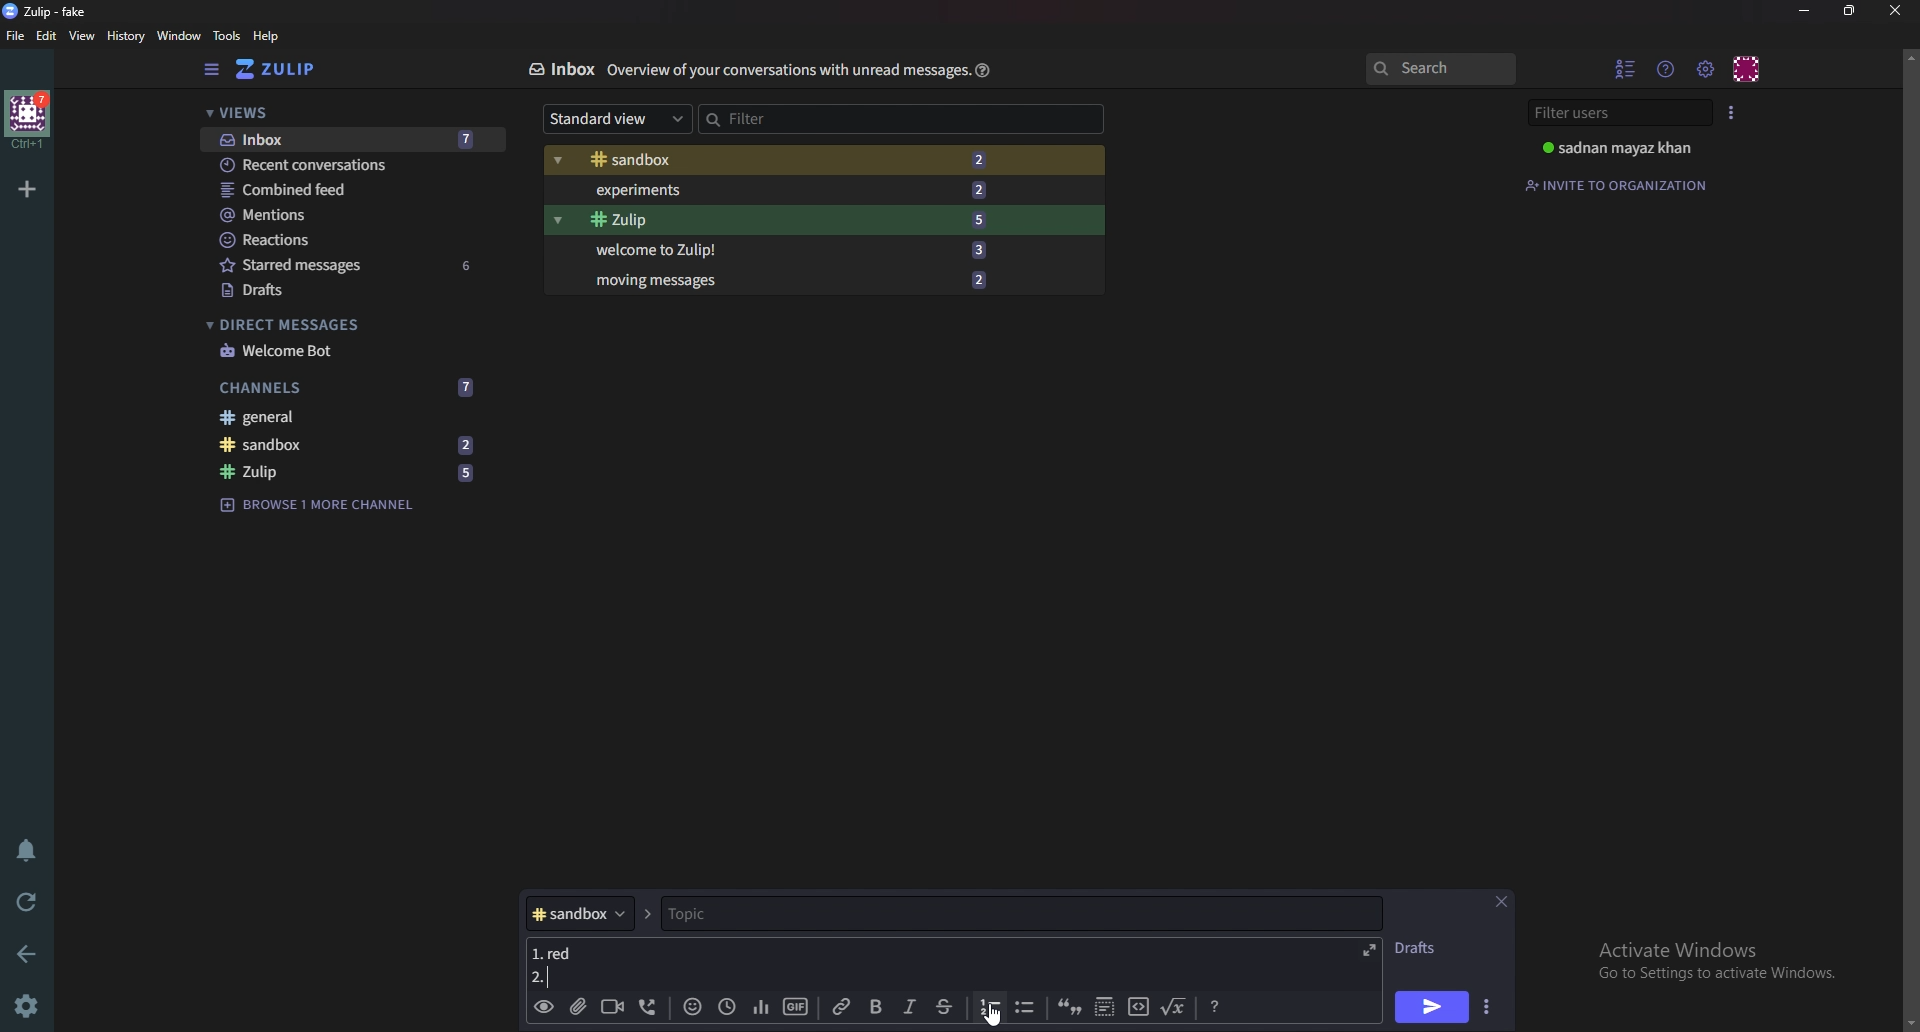 This screenshot has height=1032, width=1920. Describe the element at coordinates (340, 325) in the screenshot. I see `Direct messages` at that location.